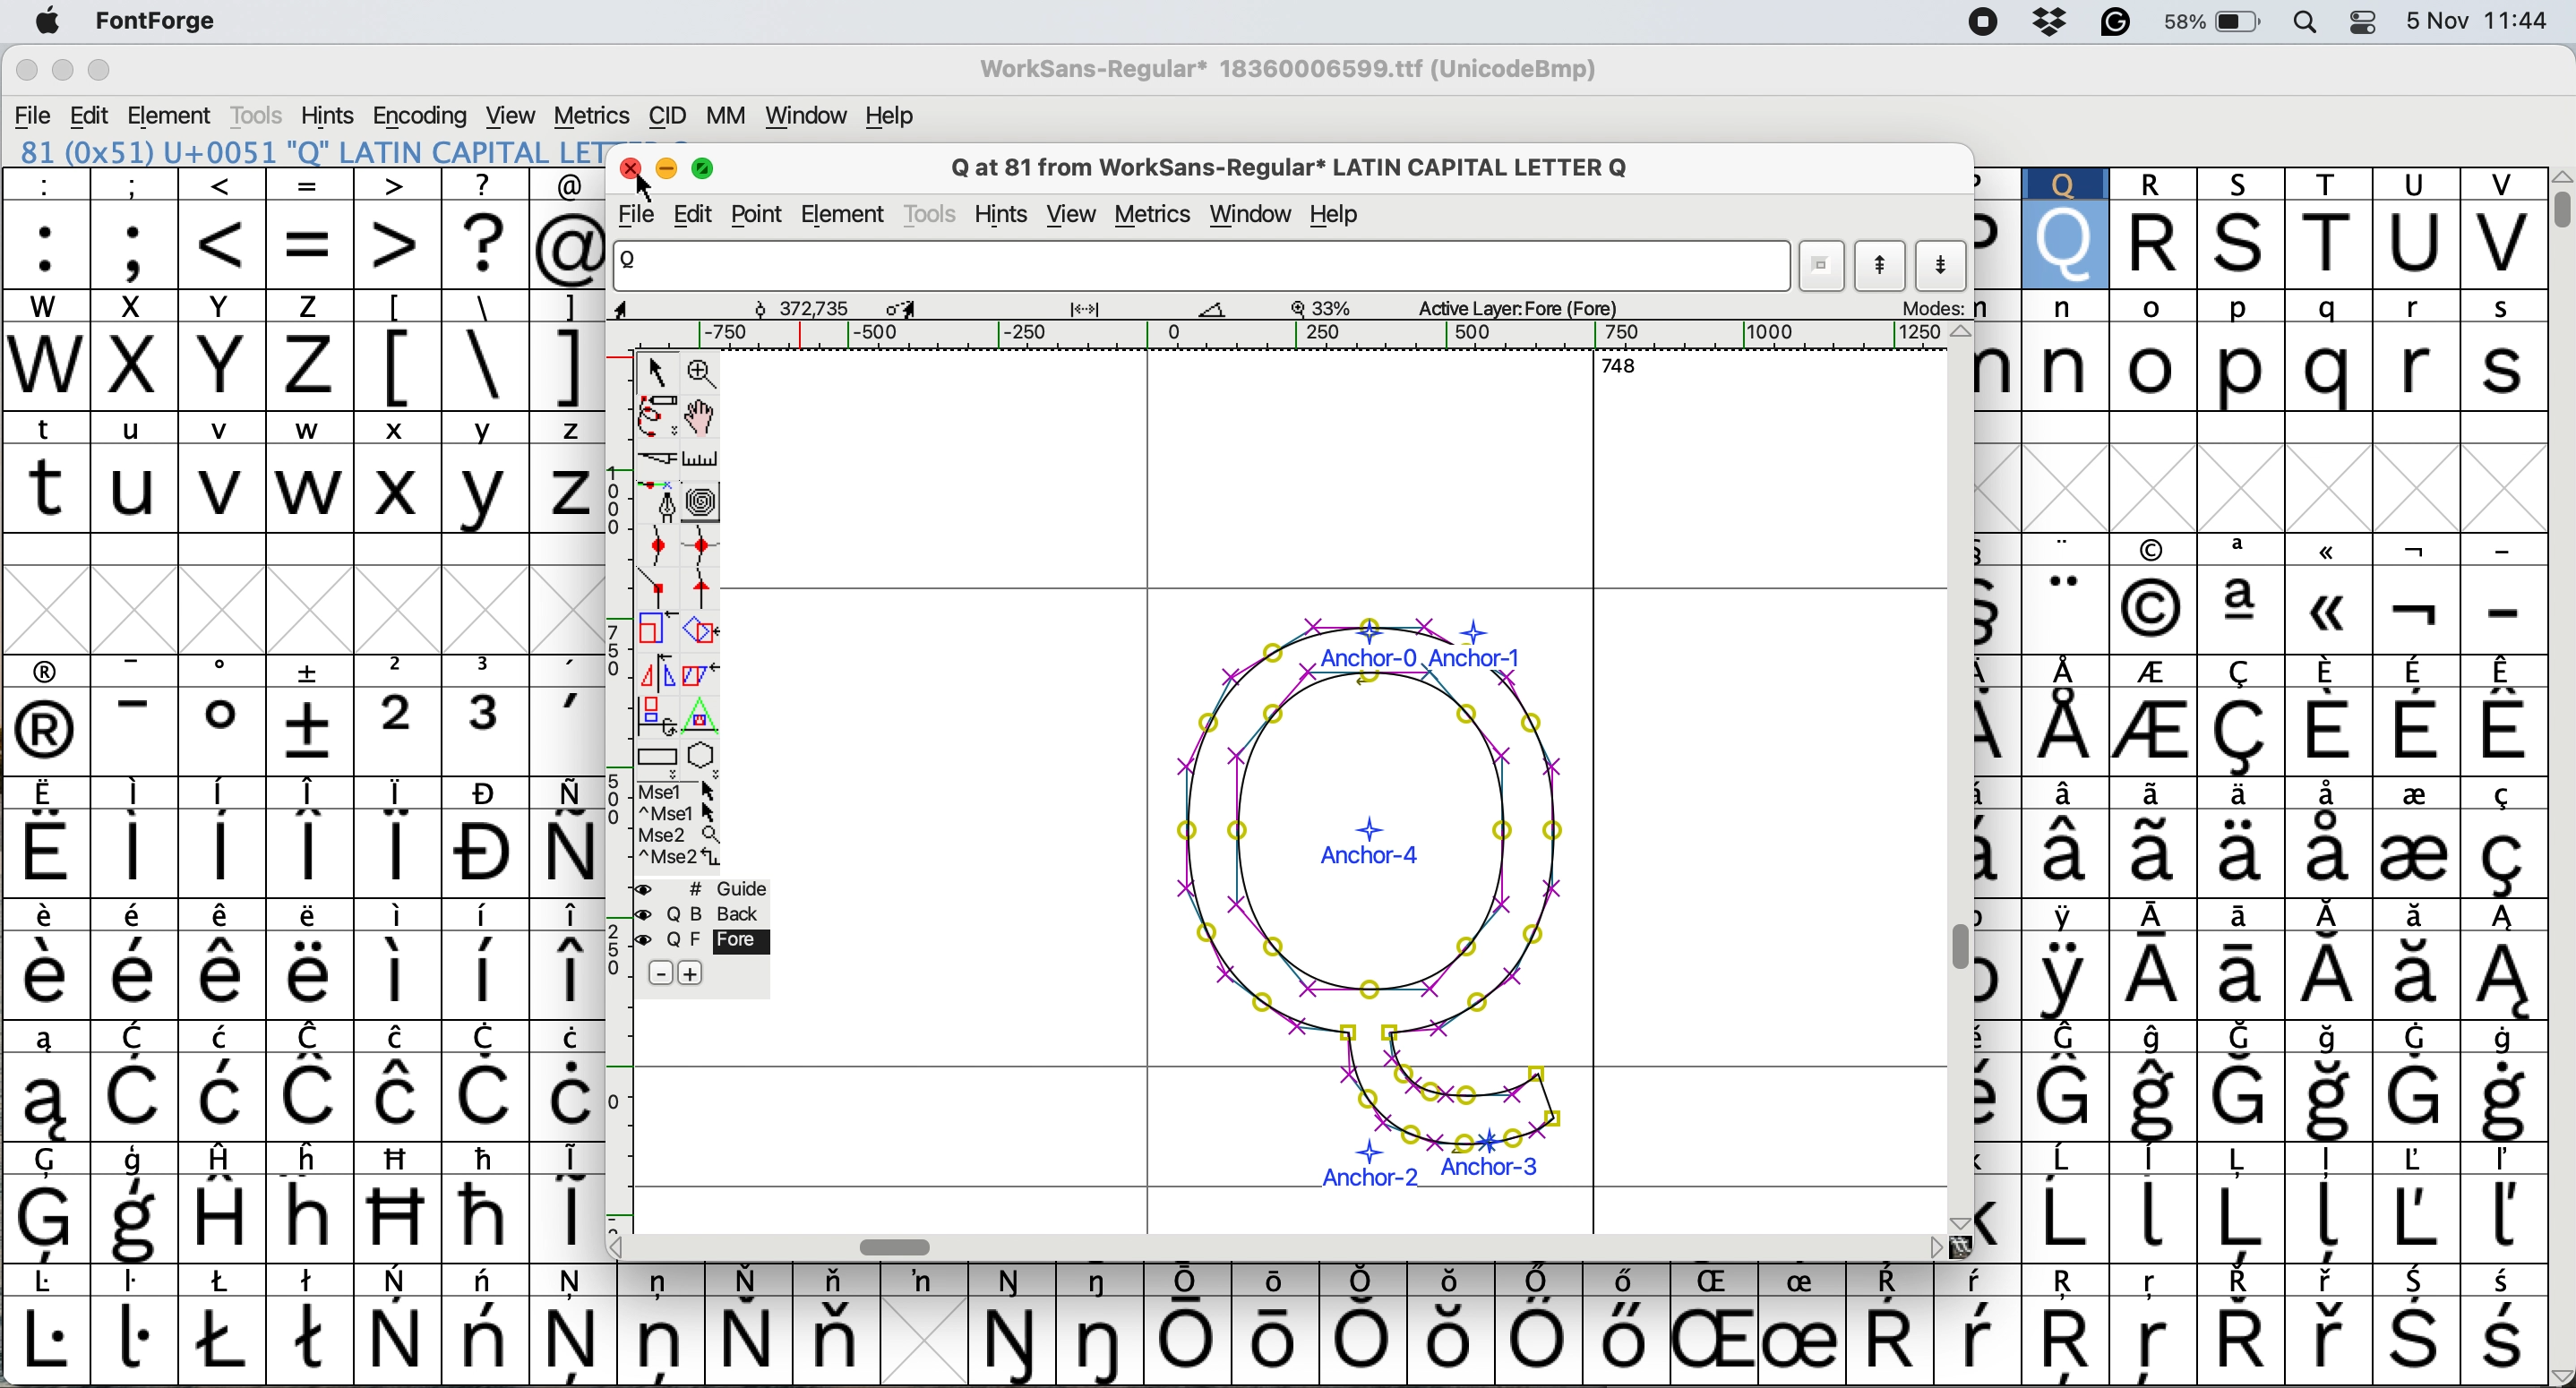  What do you see at coordinates (659, 419) in the screenshot?
I see `draw freehand scale` at bounding box center [659, 419].